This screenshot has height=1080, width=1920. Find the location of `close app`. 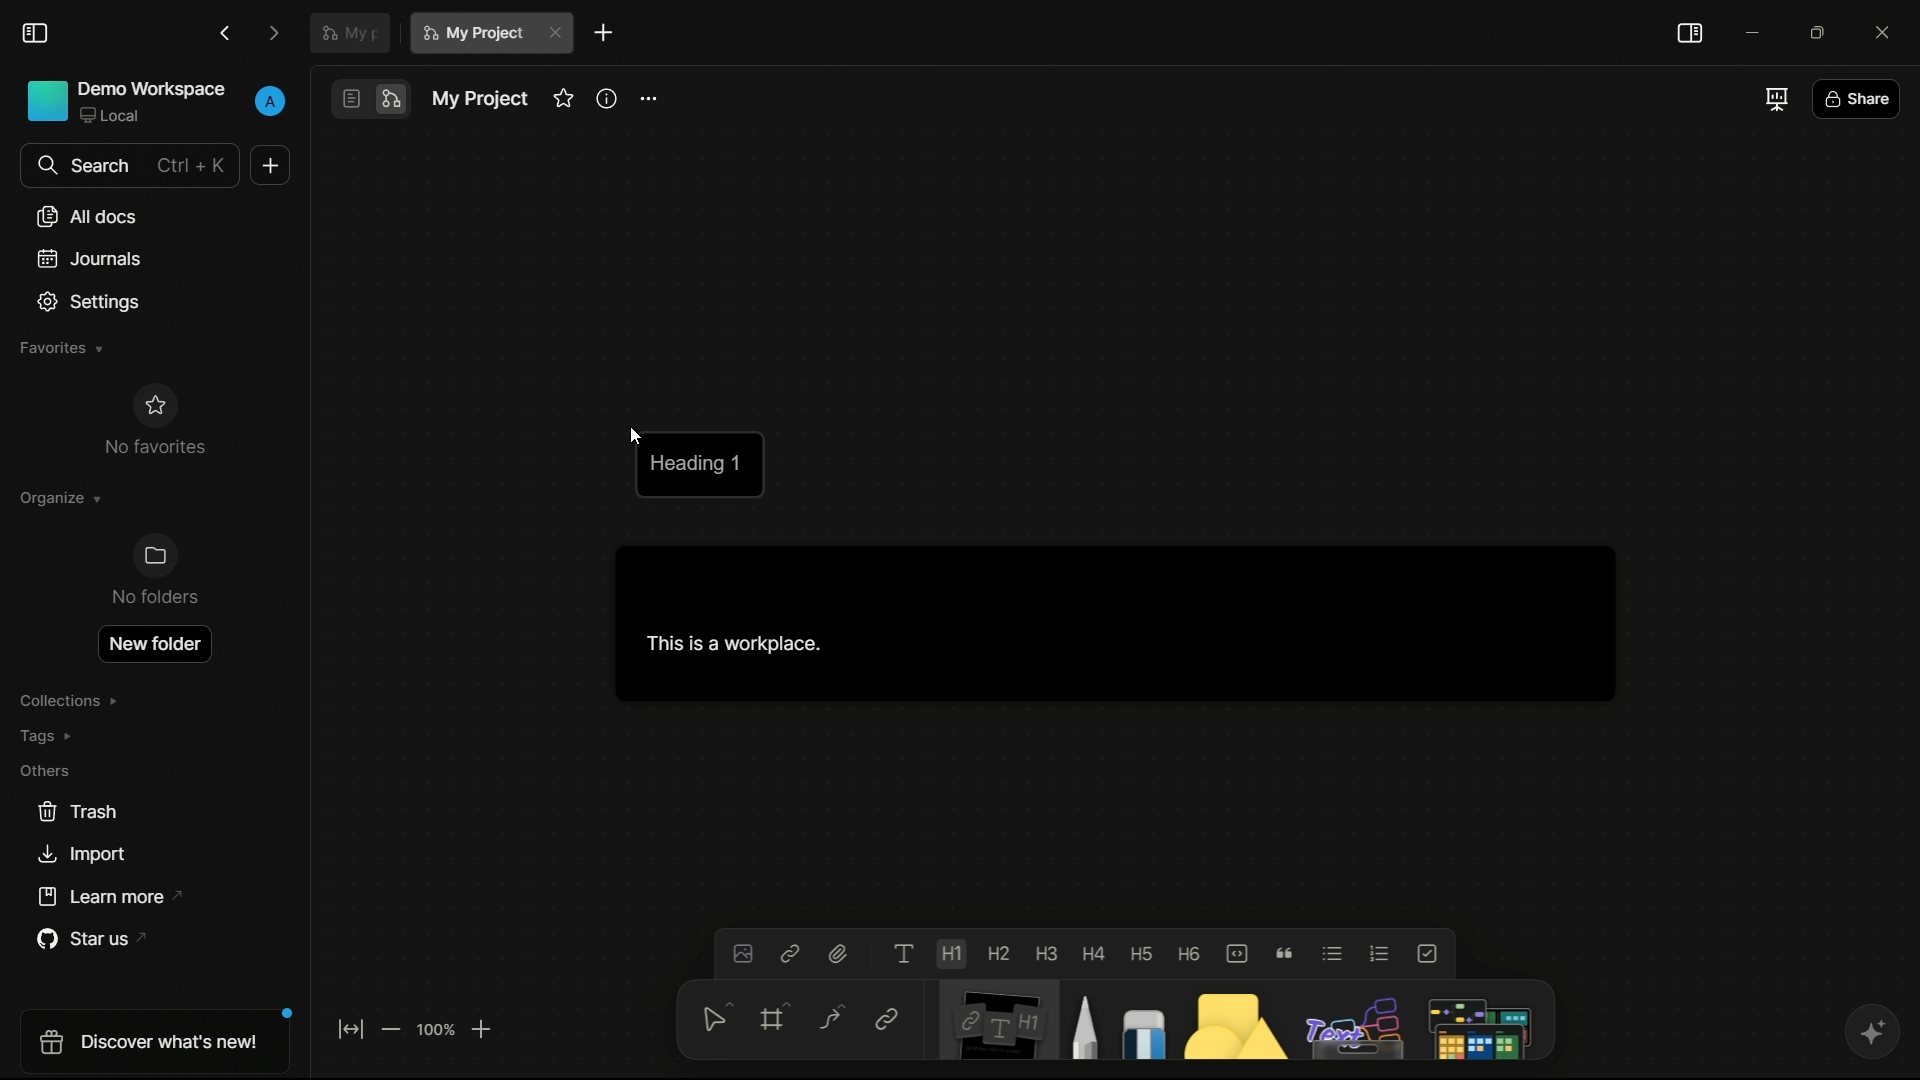

close app is located at coordinates (1888, 30).